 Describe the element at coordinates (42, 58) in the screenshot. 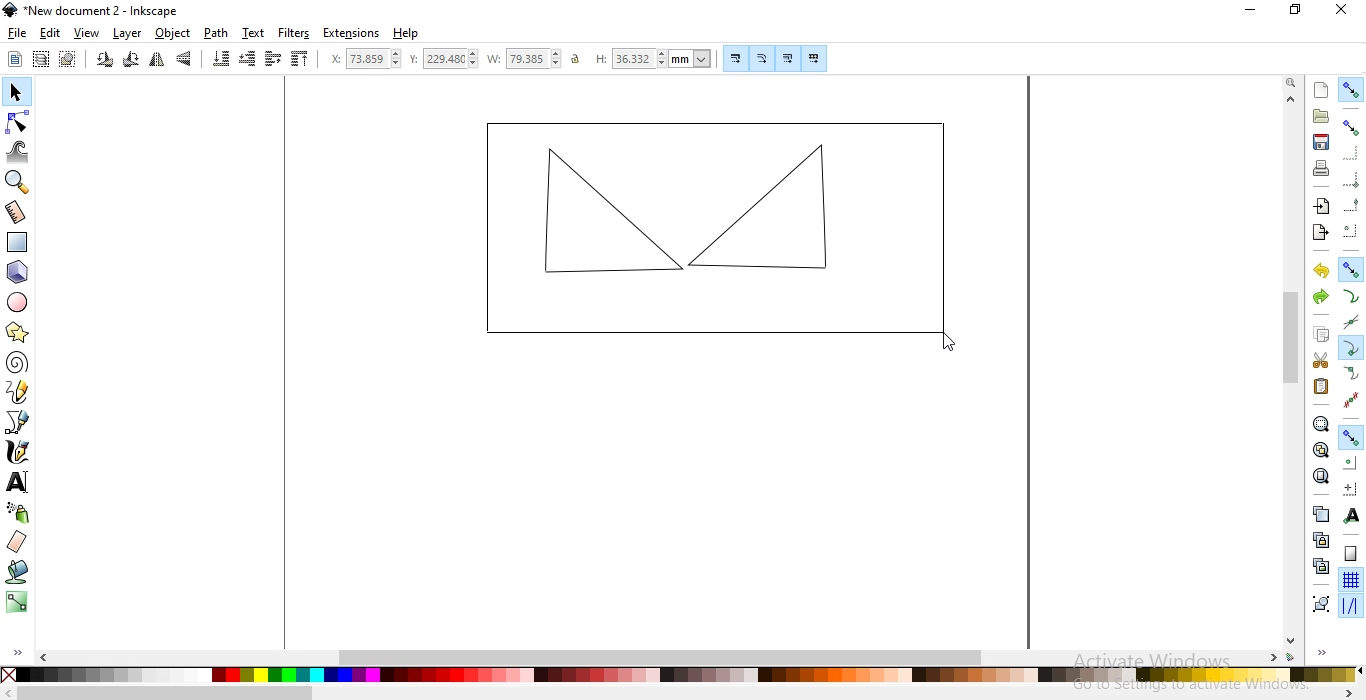

I see `select all objects in all visible and unlocked layers` at that location.